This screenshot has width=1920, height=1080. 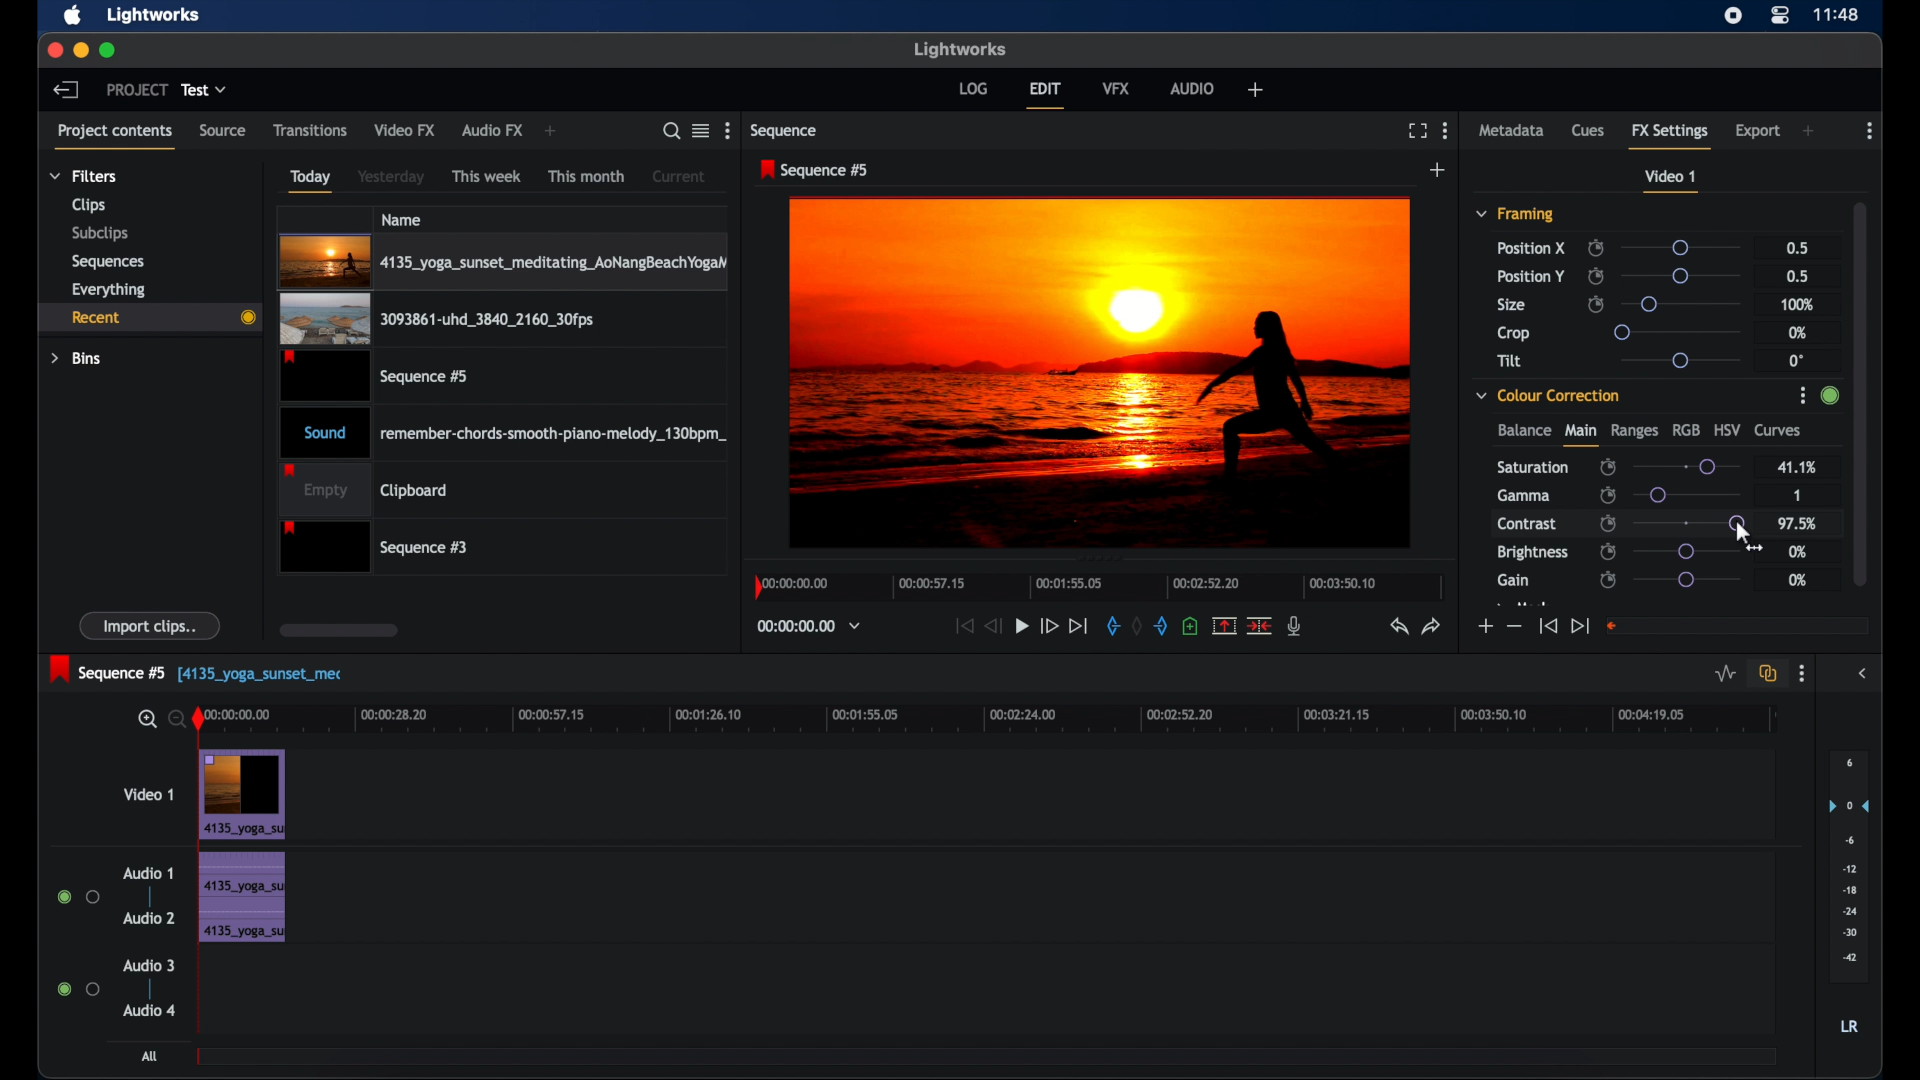 What do you see at coordinates (377, 376) in the screenshot?
I see `video clip` at bounding box center [377, 376].